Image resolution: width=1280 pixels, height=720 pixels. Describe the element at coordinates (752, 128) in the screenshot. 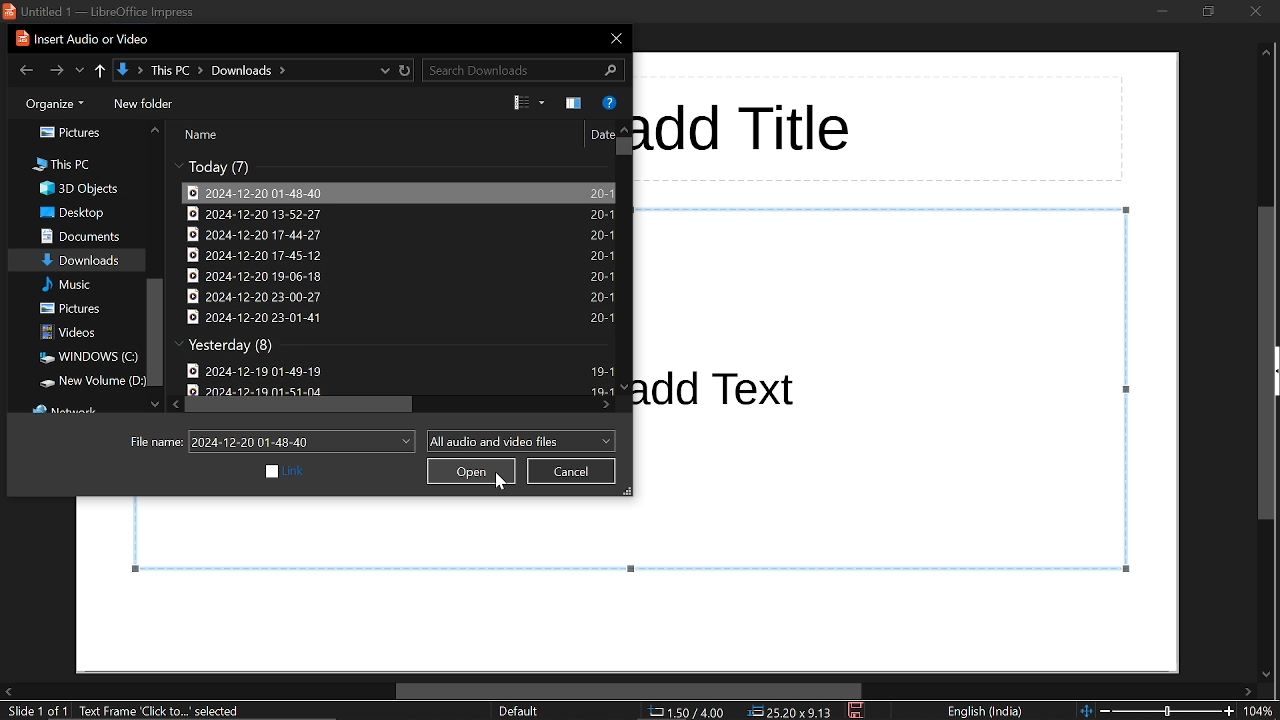

I see `add title` at that location.